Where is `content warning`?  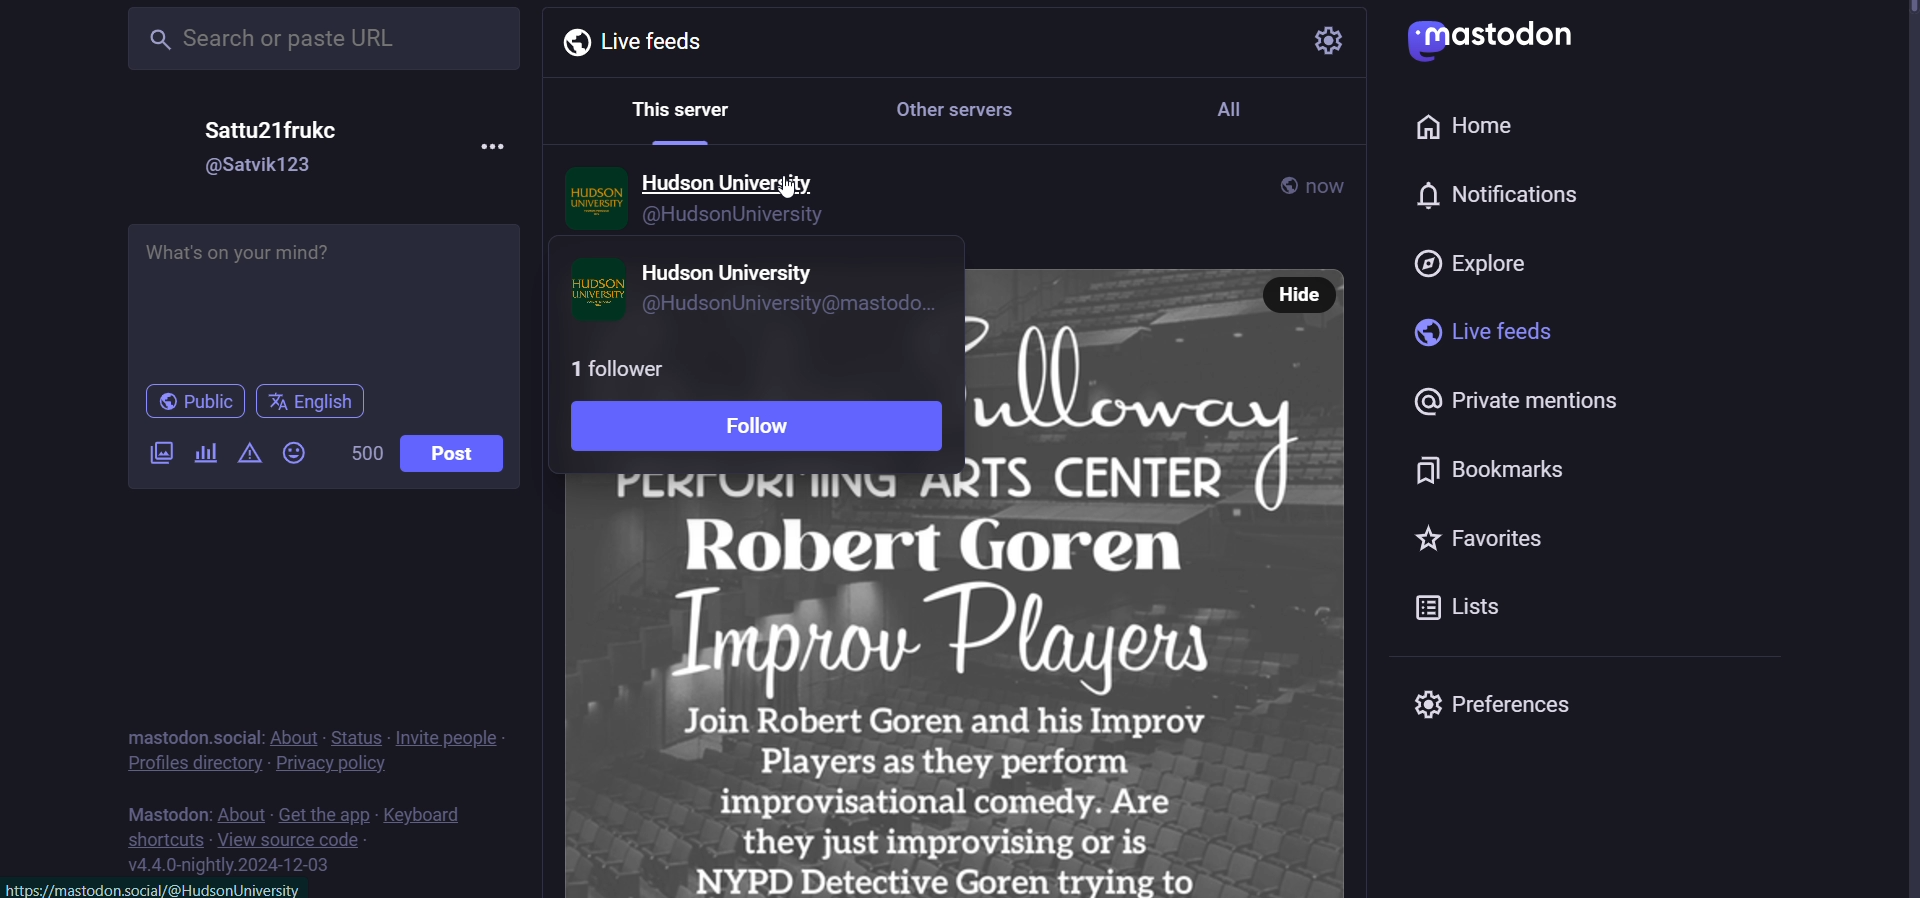
content warning is located at coordinates (251, 456).